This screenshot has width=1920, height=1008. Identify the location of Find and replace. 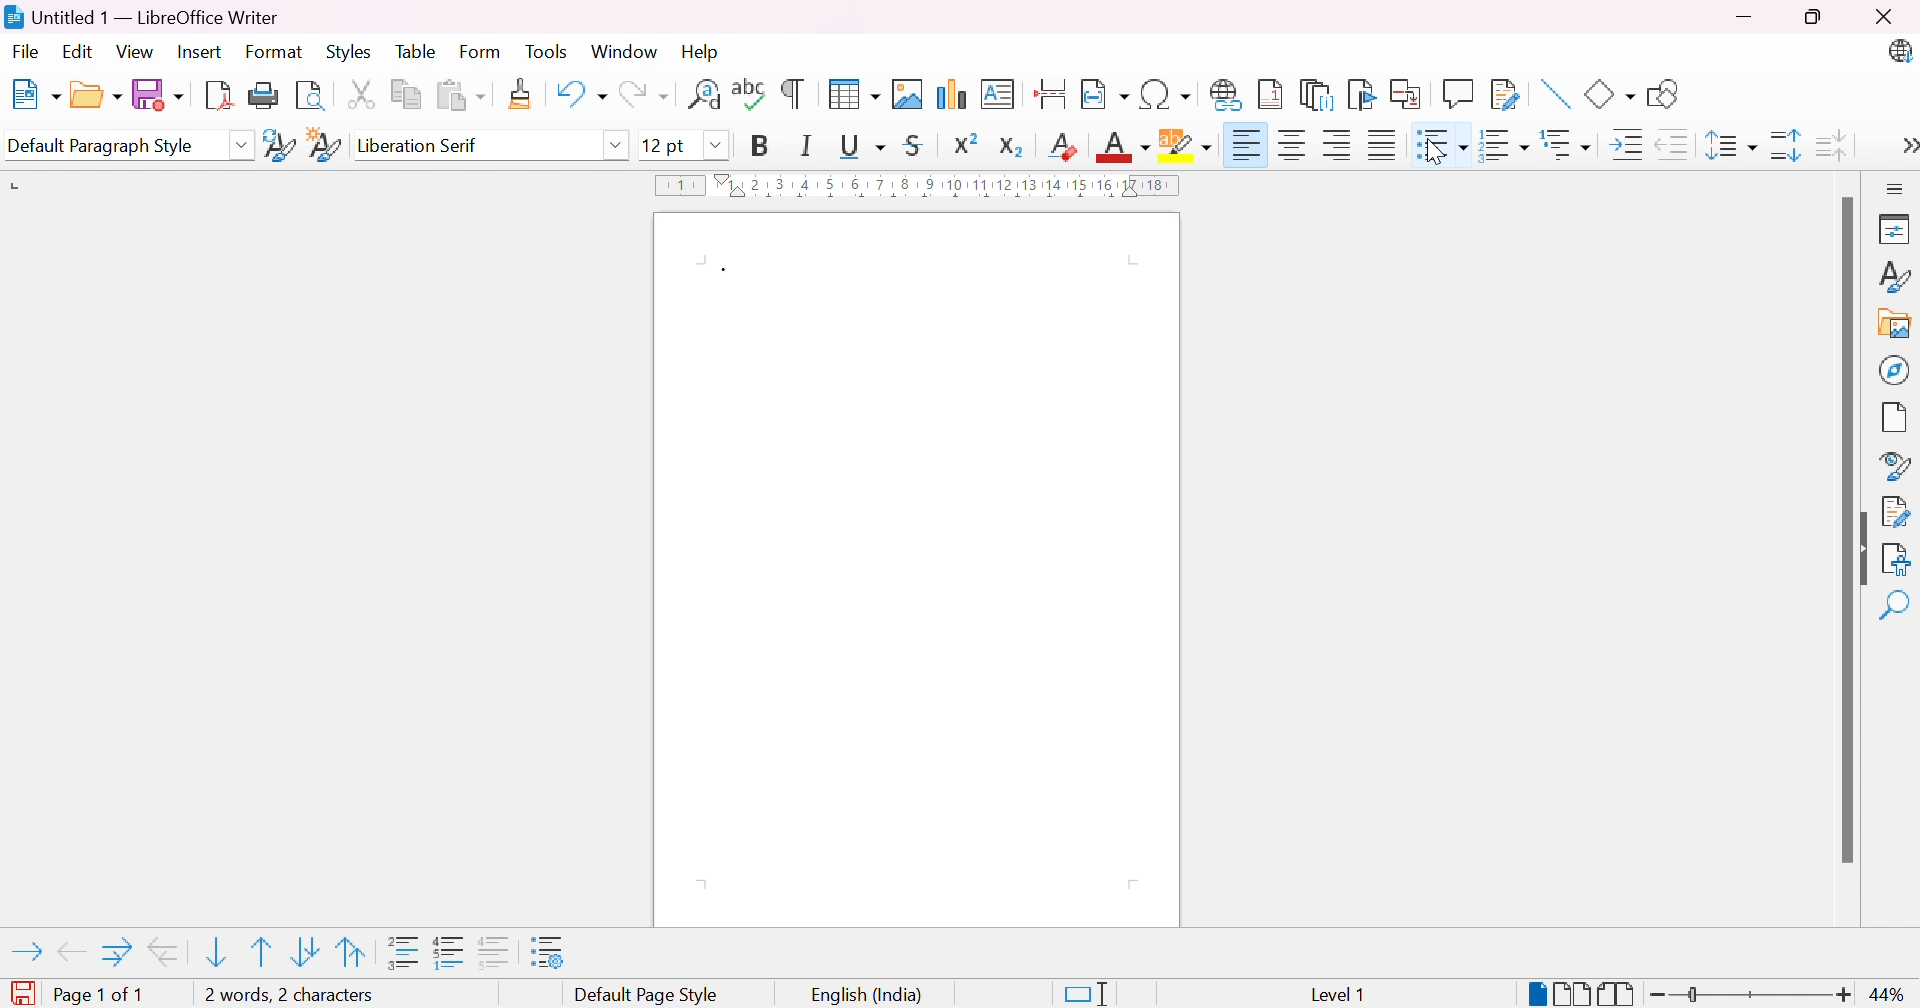
(702, 96).